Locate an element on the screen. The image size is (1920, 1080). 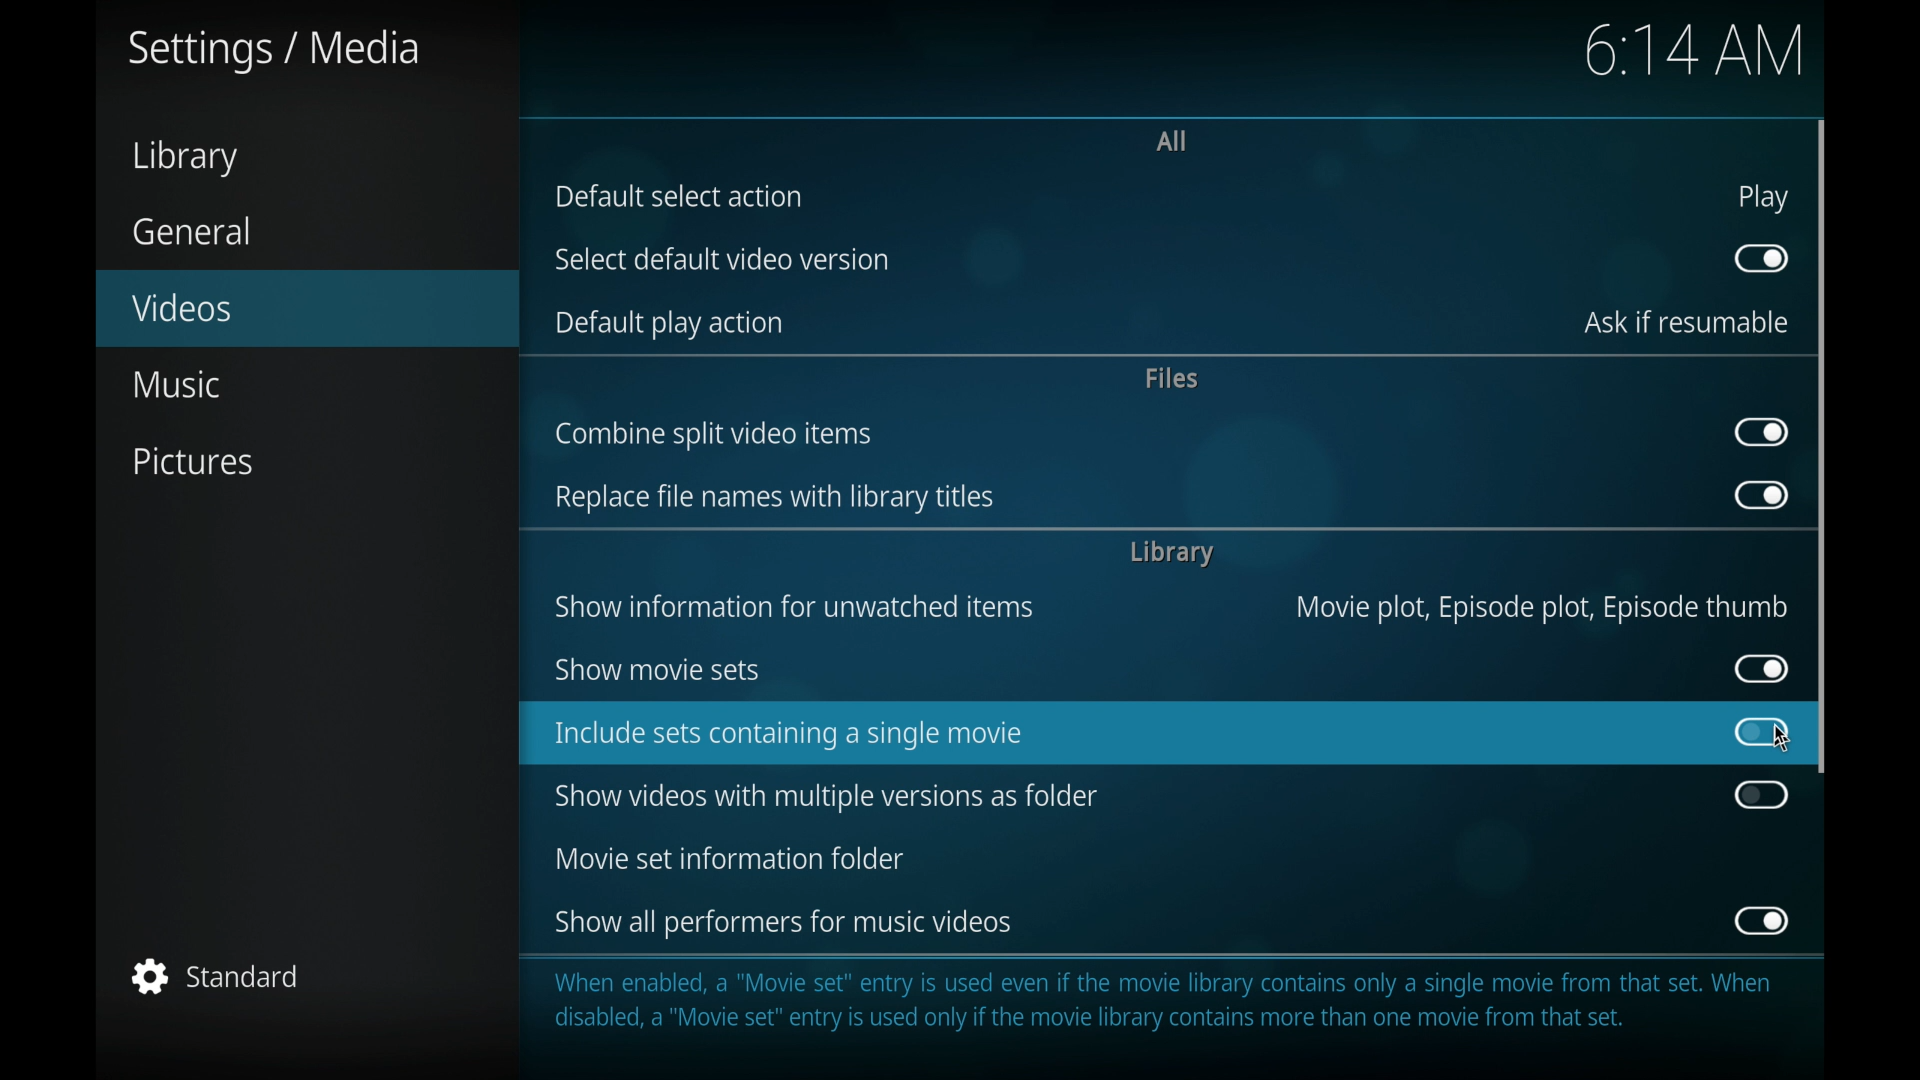
library is located at coordinates (184, 158).